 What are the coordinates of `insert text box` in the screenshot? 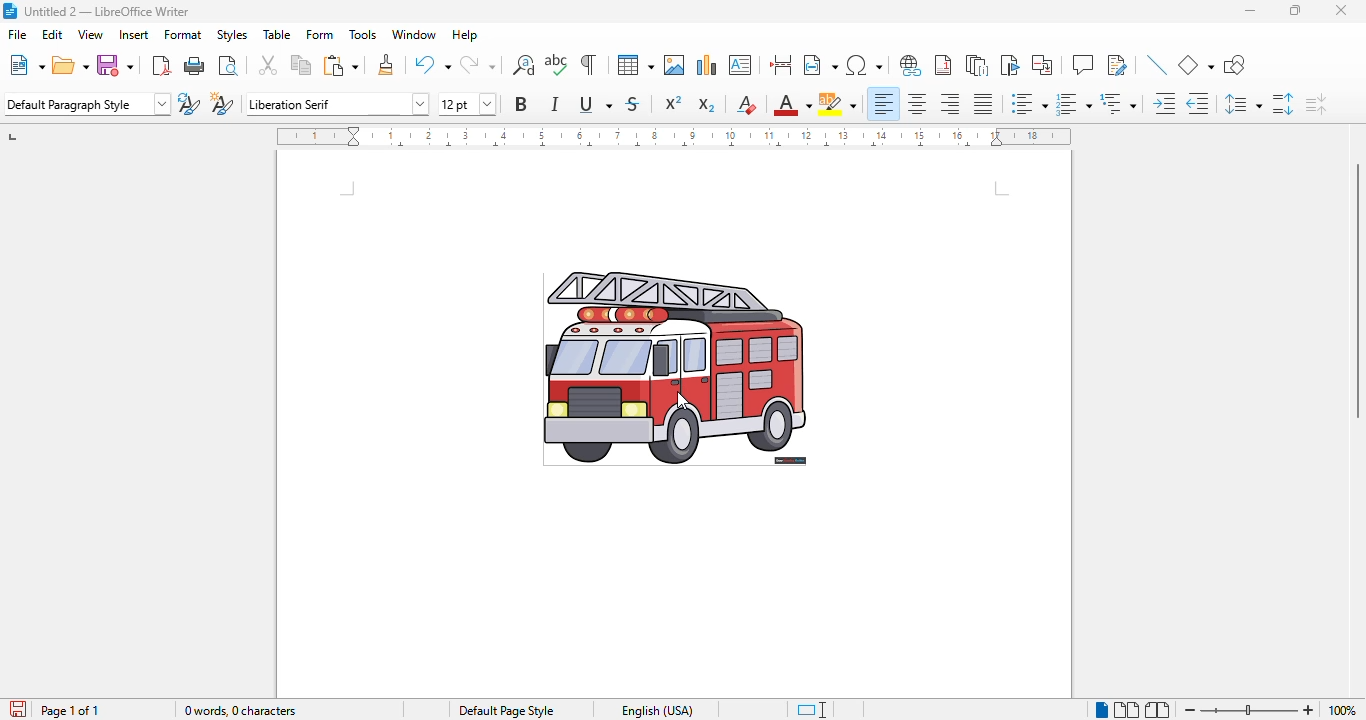 It's located at (741, 65).